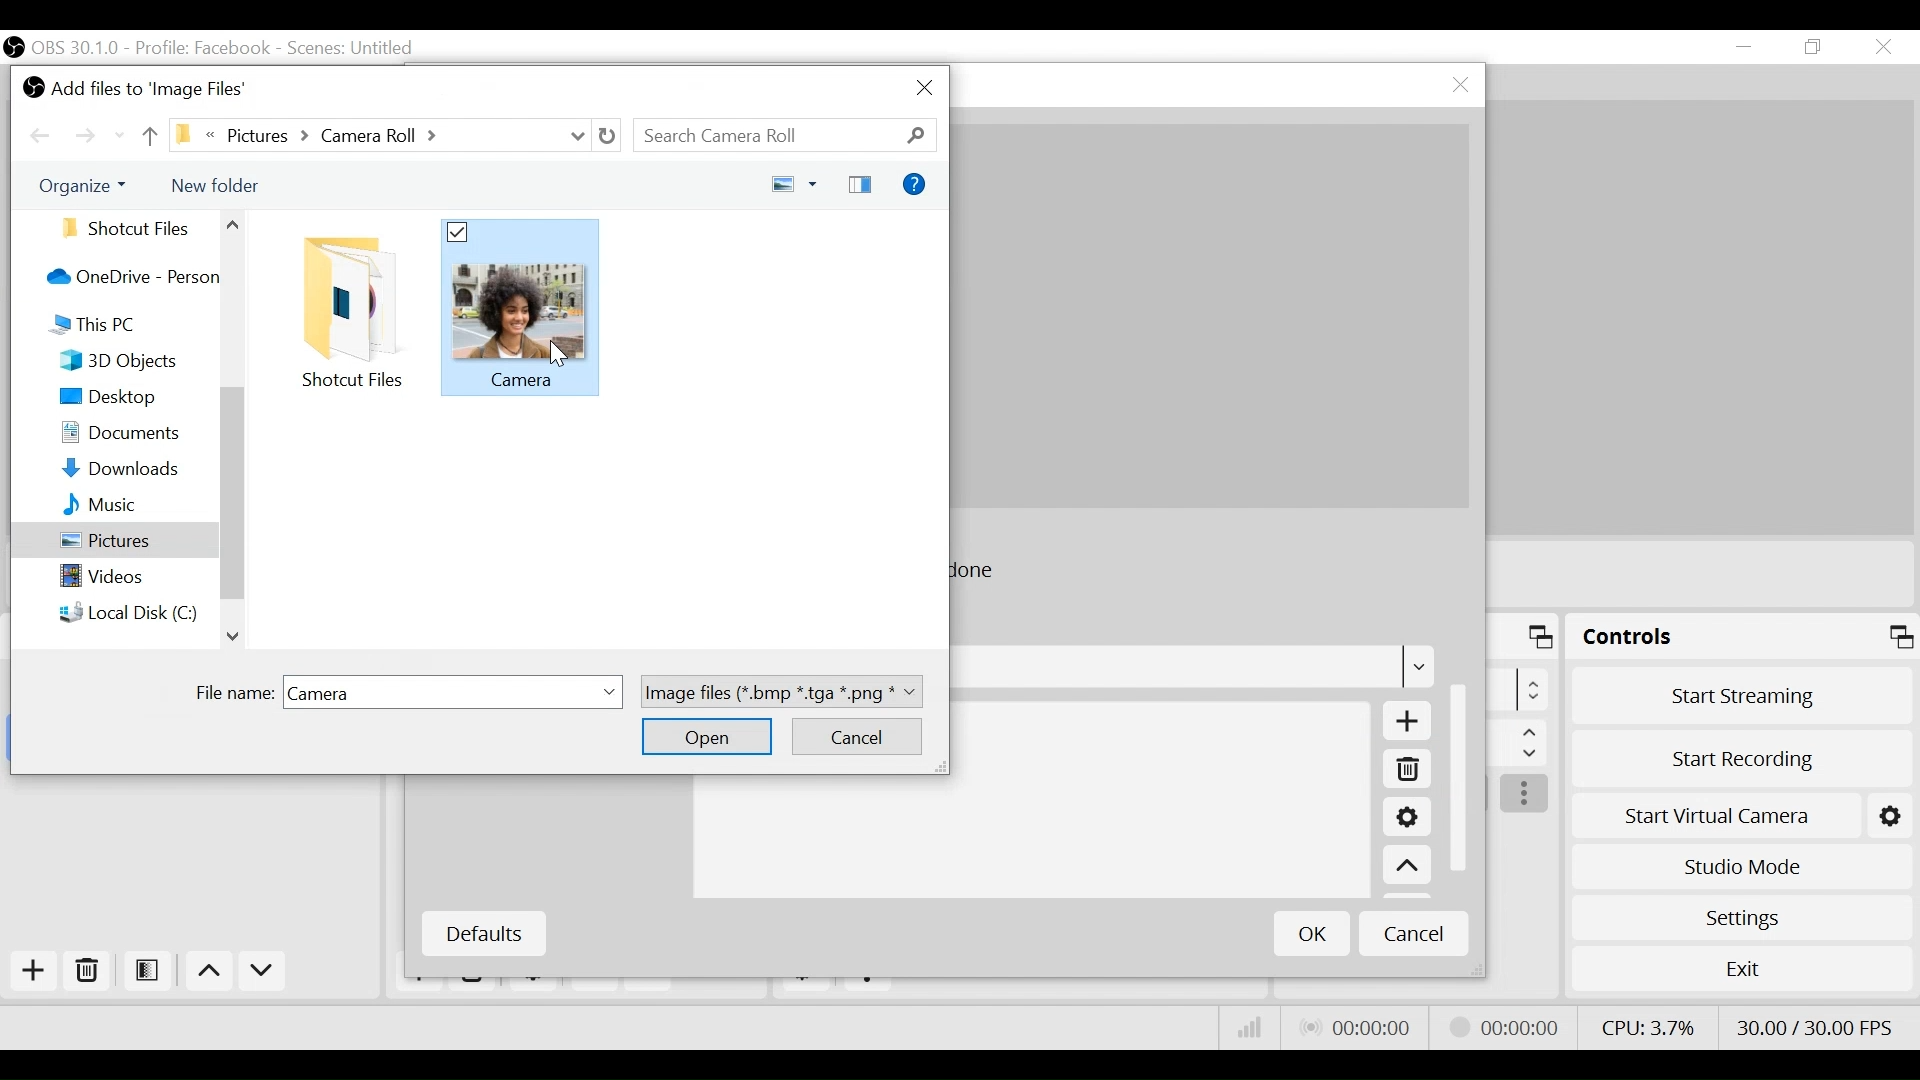 The height and width of the screenshot is (1080, 1920). What do you see at coordinates (235, 637) in the screenshot?
I see `Scroll up` at bounding box center [235, 637].